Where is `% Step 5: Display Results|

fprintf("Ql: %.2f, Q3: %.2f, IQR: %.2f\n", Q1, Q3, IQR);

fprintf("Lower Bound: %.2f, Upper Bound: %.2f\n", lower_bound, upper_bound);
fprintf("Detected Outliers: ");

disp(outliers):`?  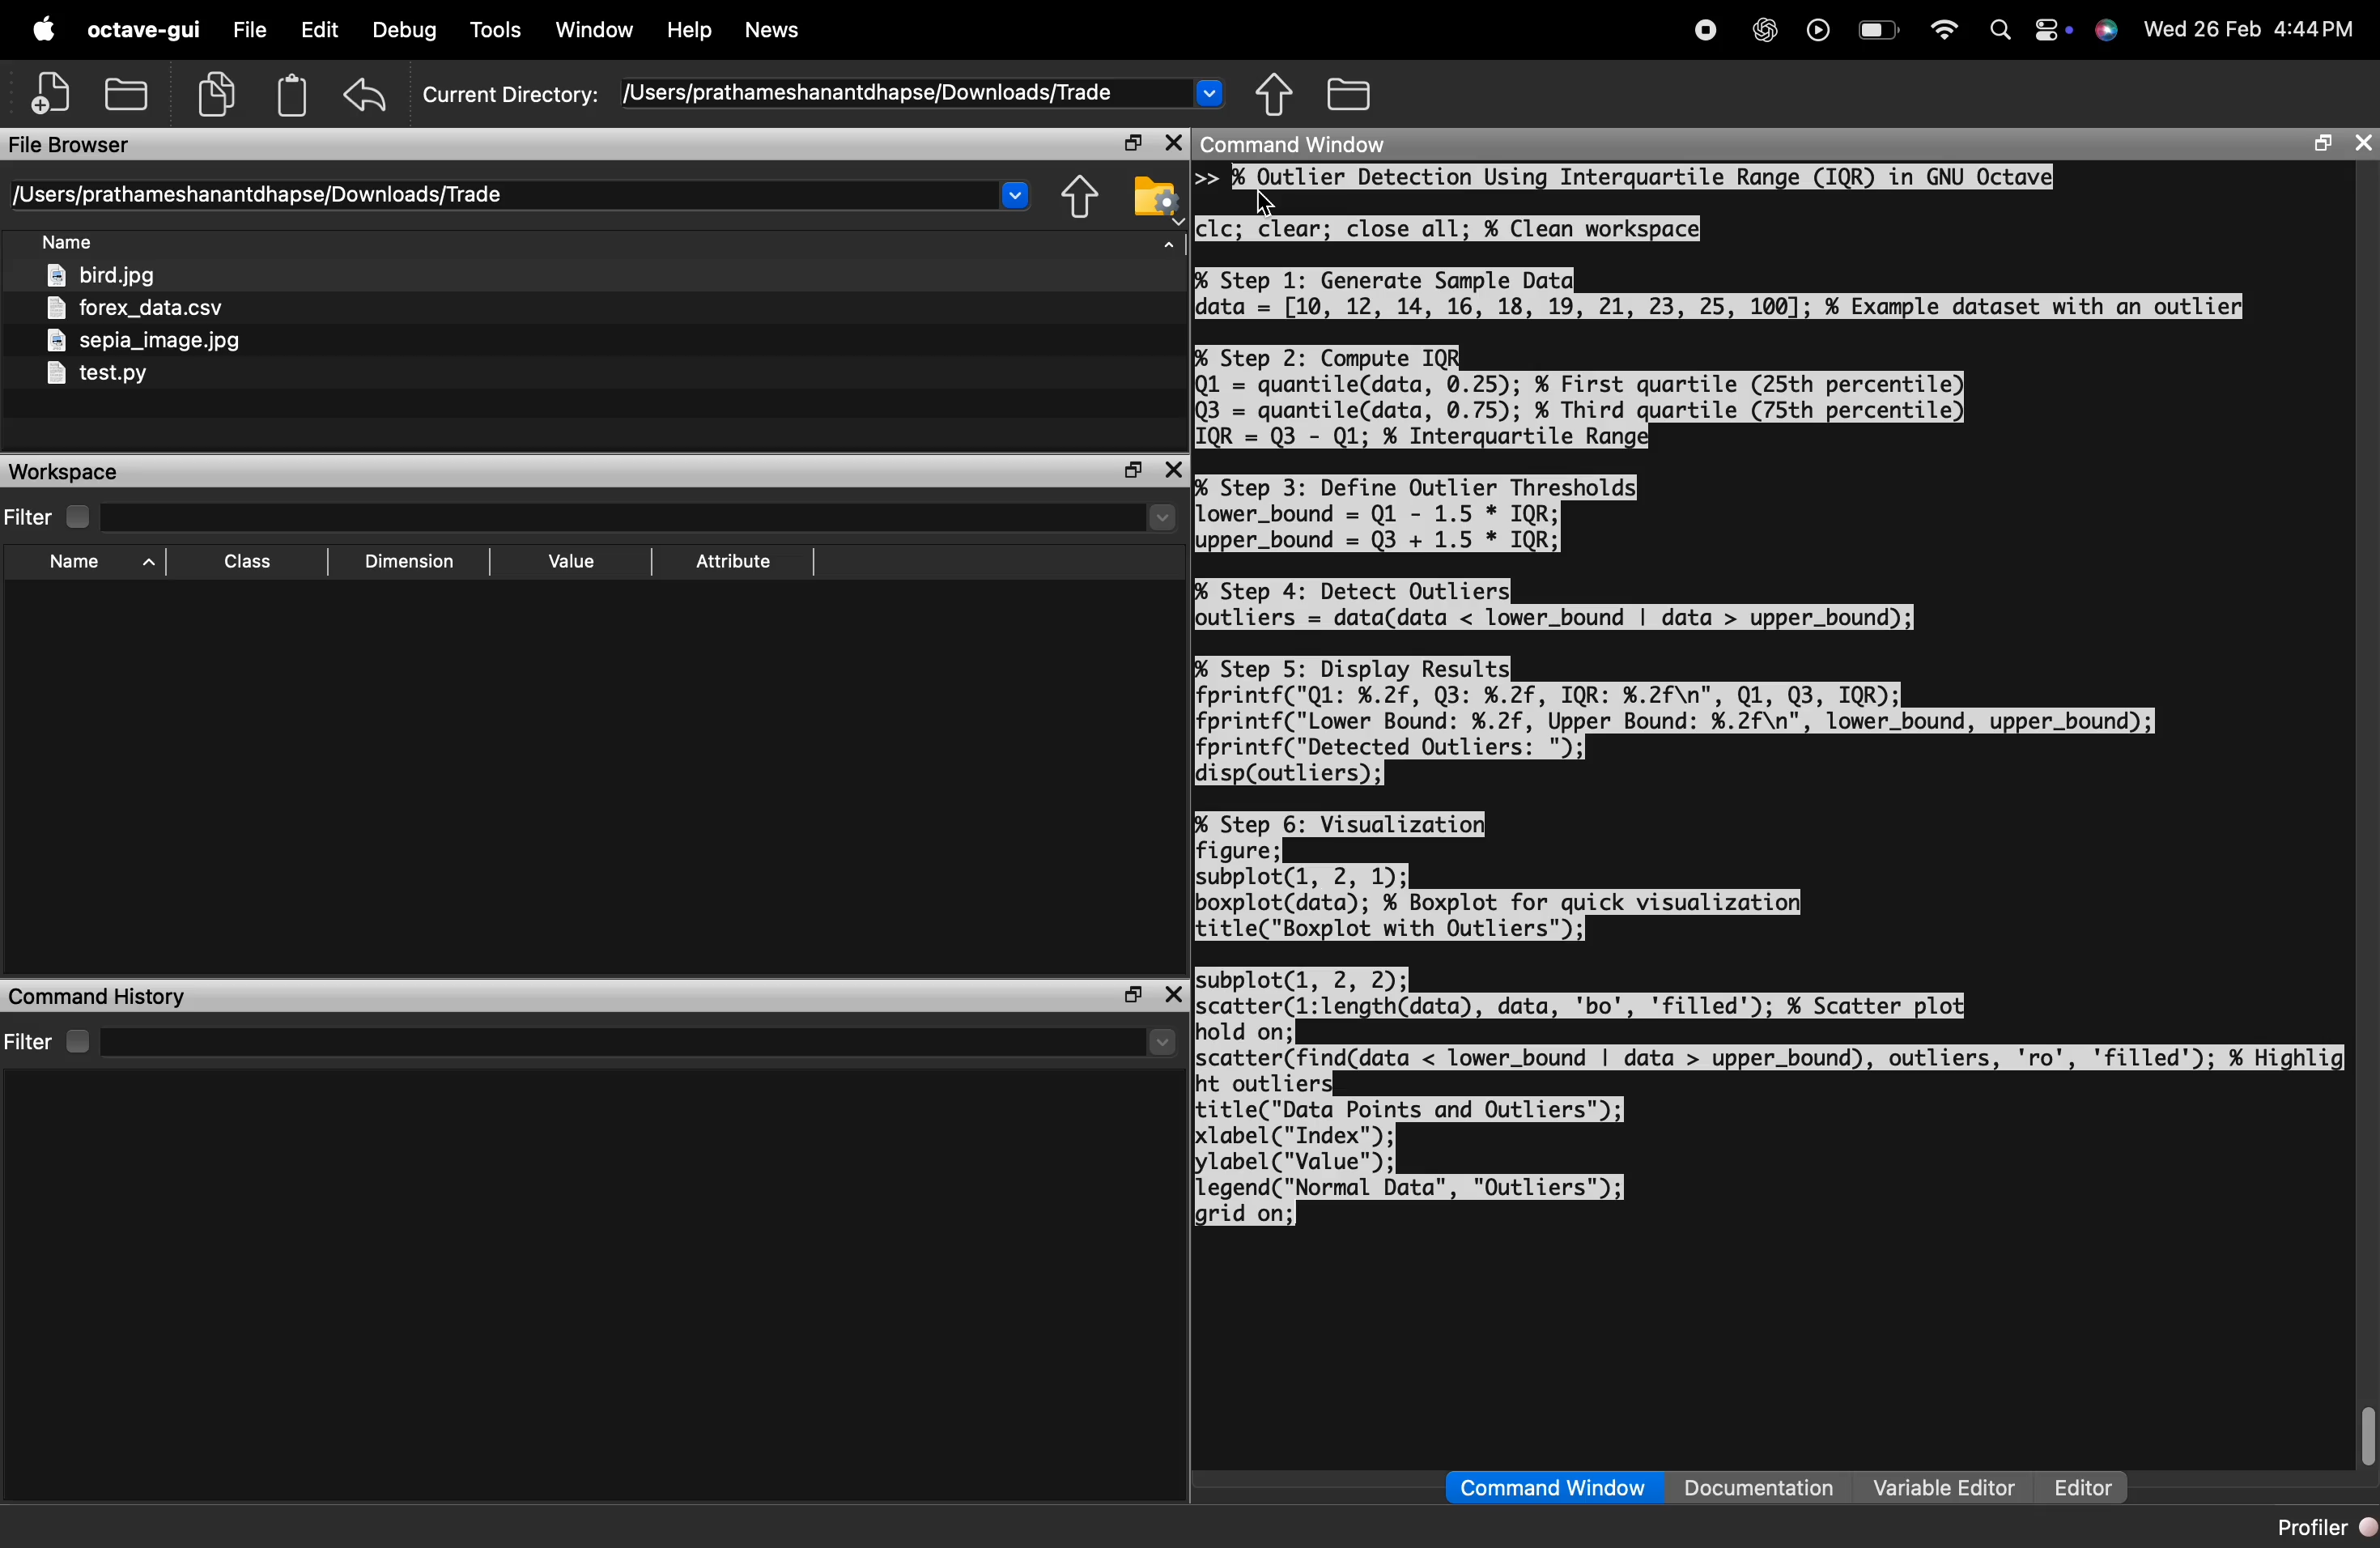 % Step 5: Display Results|

fprintf("Ql: %.2f, Q3: %.2f, IQR: %.2f\n", Q1, Q3, IQR);

fprintf("Lower Bound: %.2f, Upper Bound: %.2f\n", lower_bound, upper_bound);
fprintf("Detected Outliers: ");

disp(outliers): is located at coordinates (1675, 720).